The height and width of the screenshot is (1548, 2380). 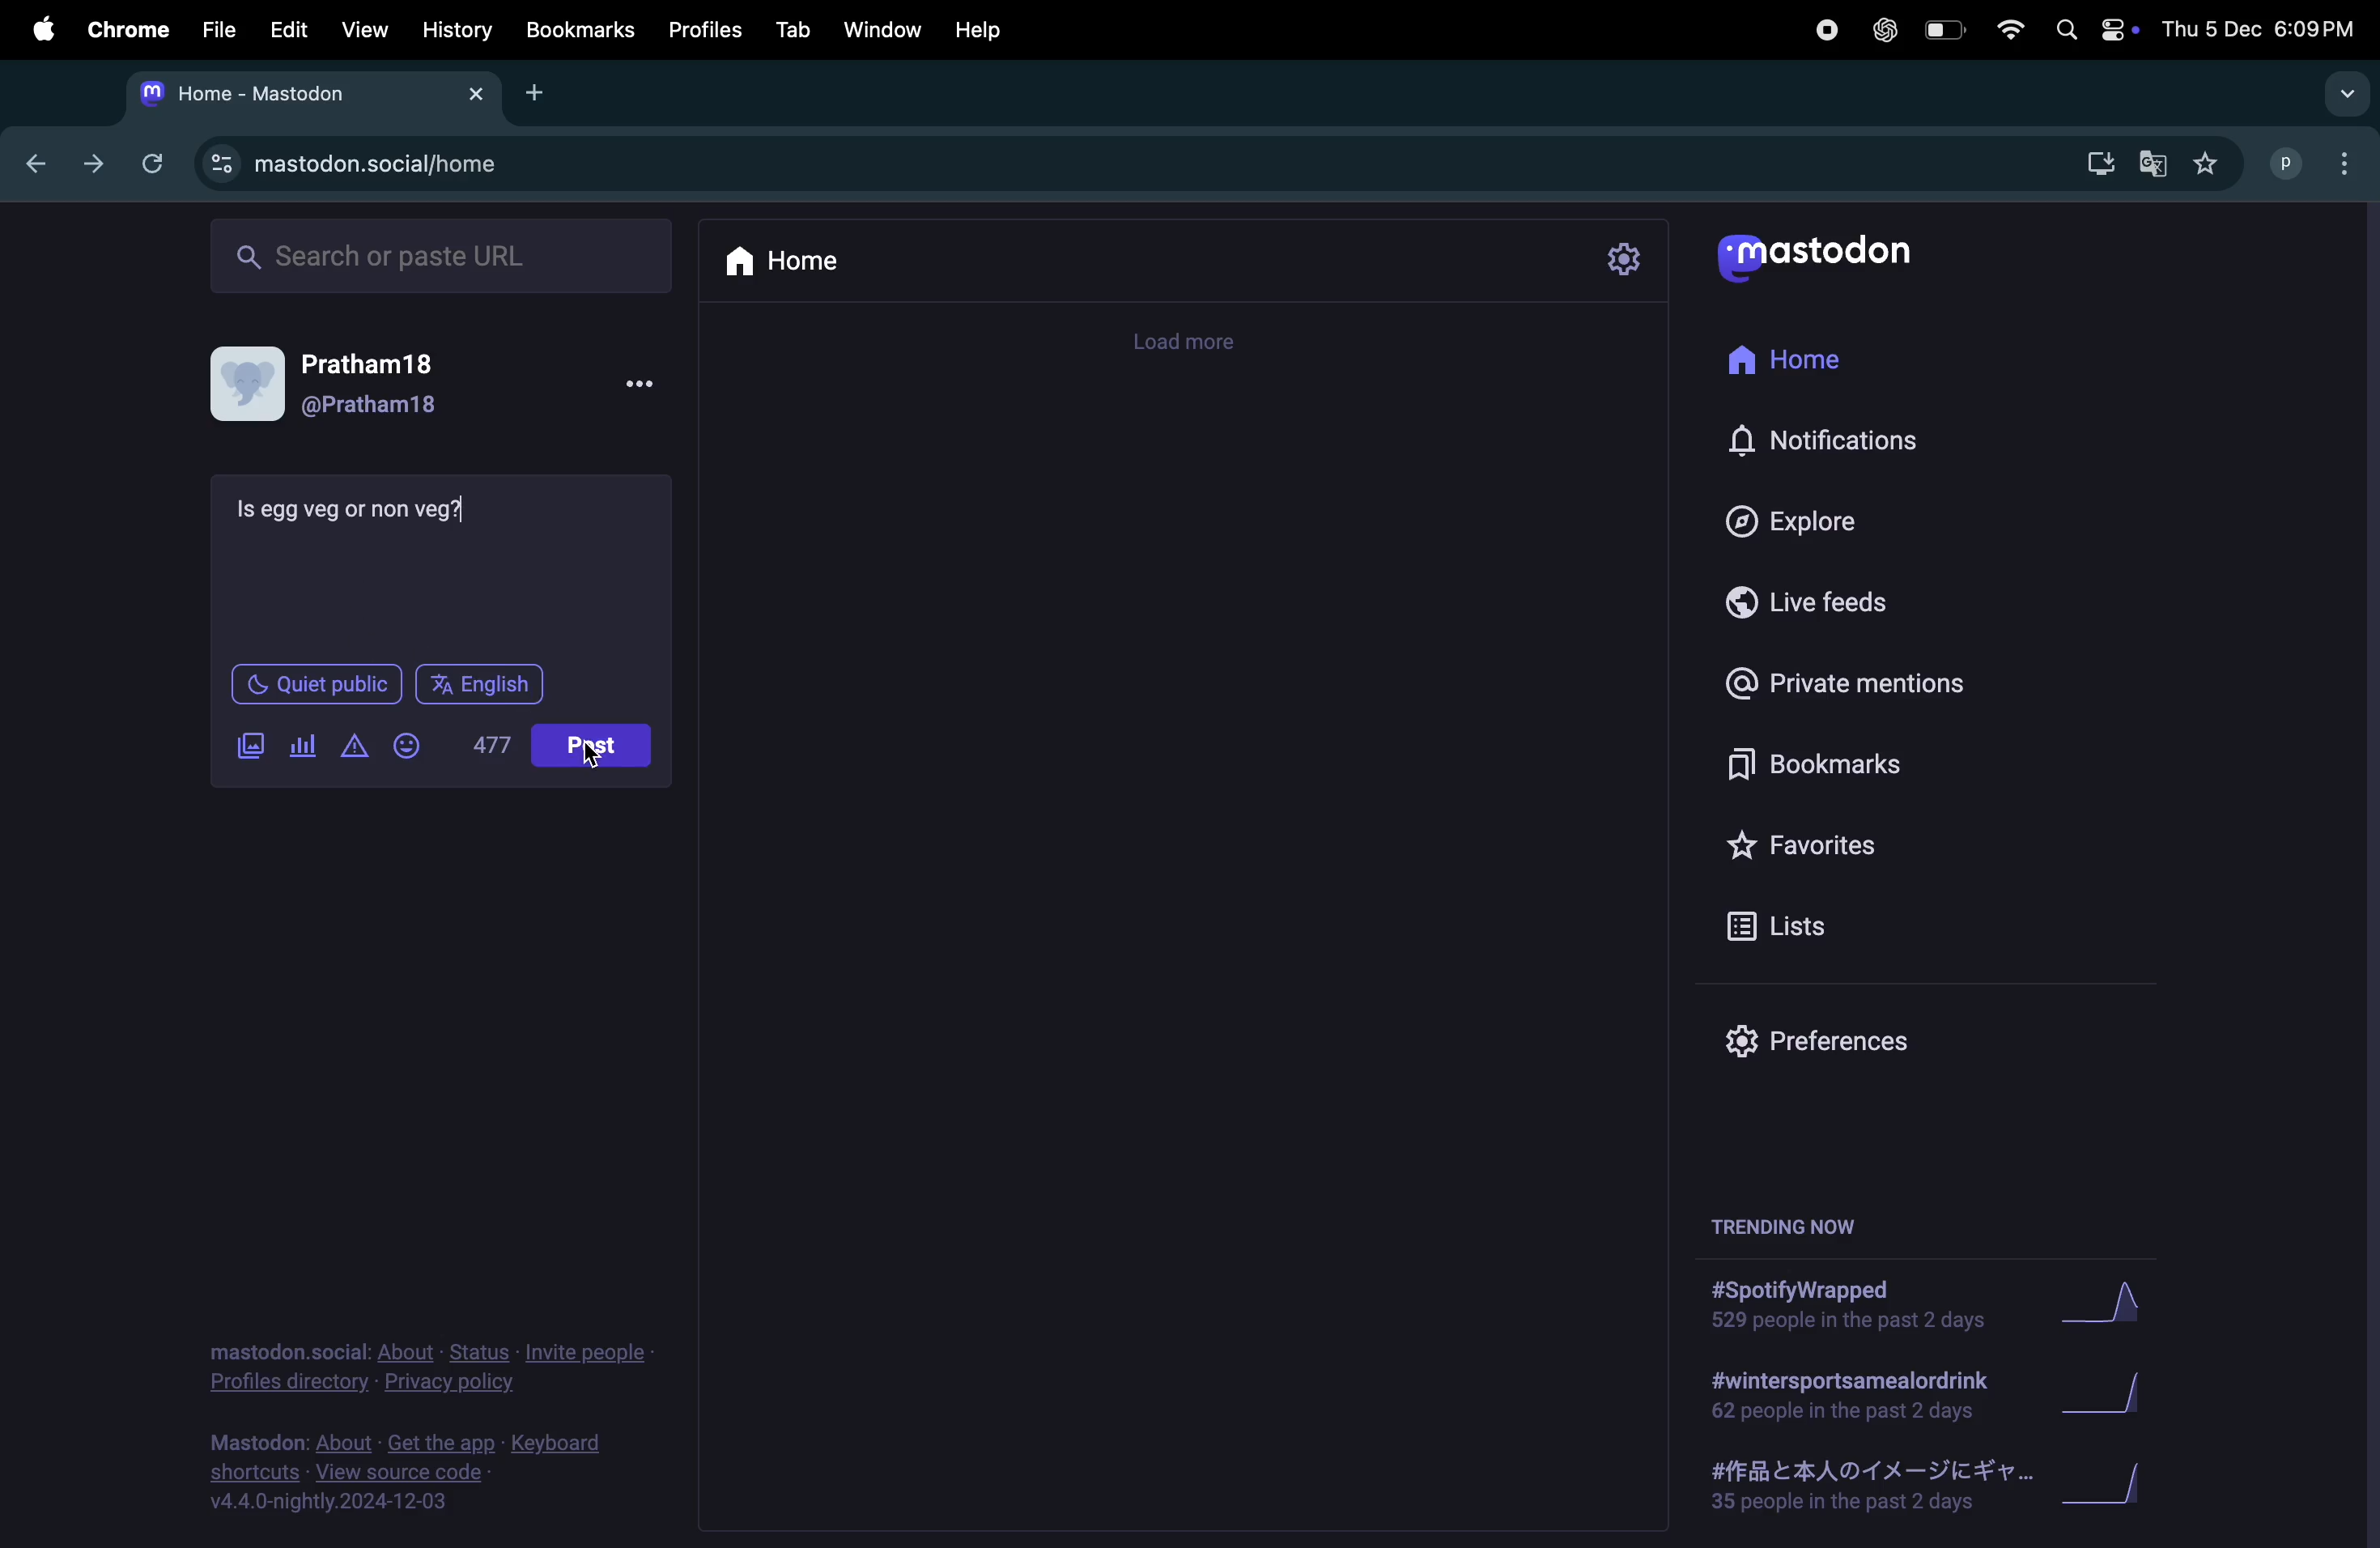 What do you see at coordinates (2211, 169) in the screenshot?
I see `favourites` at bounding box center [2211, 169].